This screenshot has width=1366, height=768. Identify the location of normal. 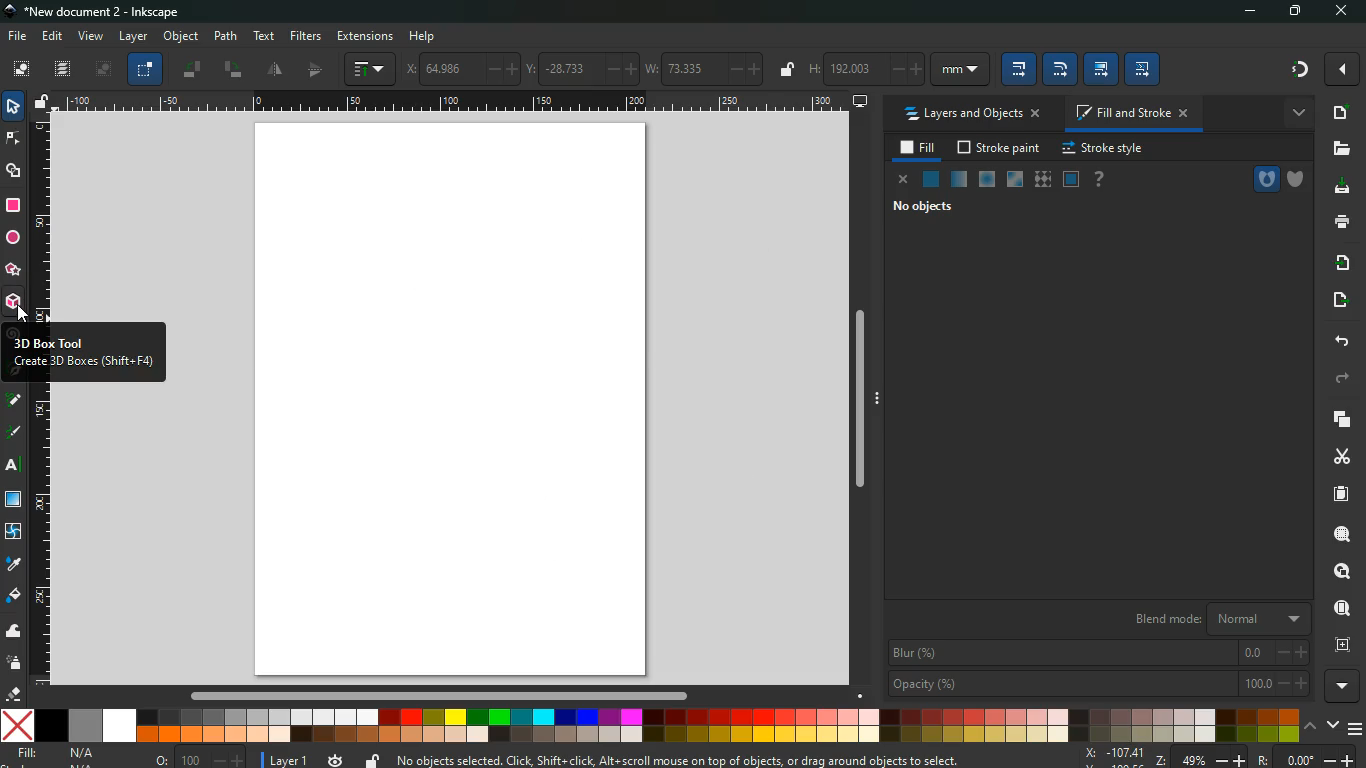
(929, 179).